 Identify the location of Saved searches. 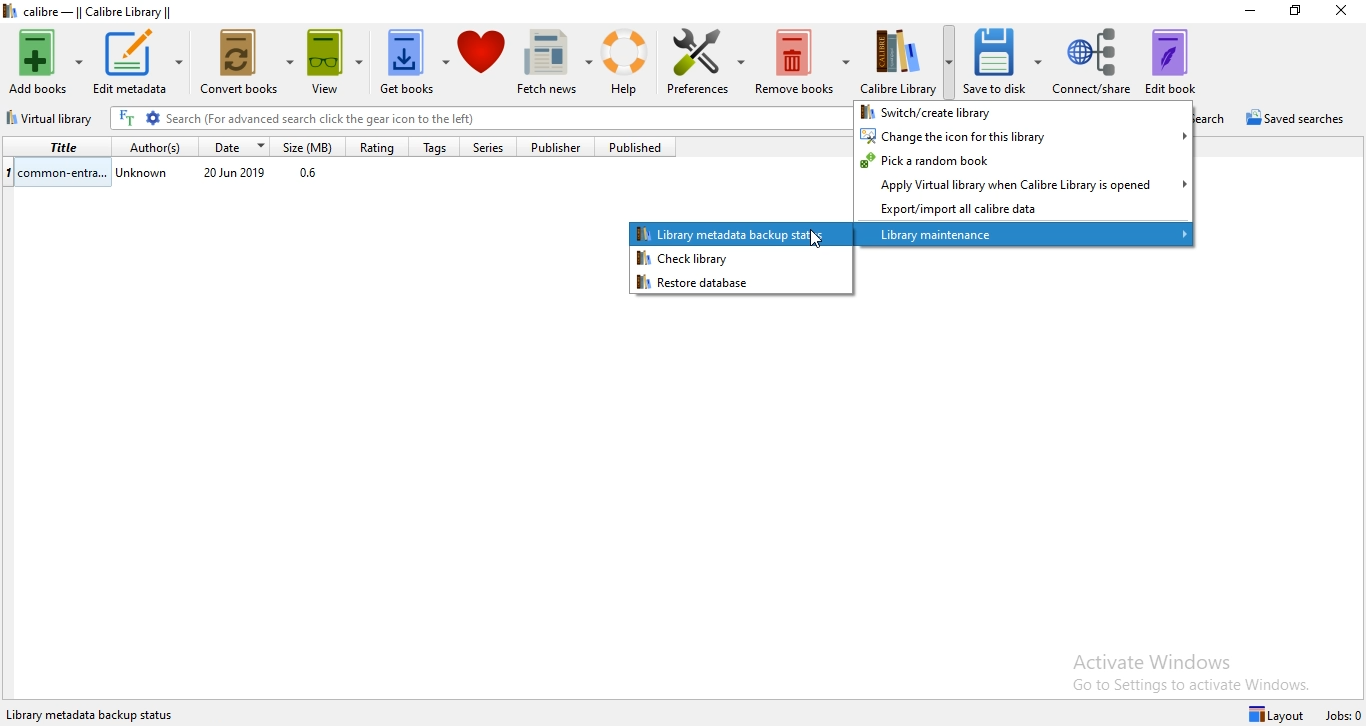
(1300, 119).